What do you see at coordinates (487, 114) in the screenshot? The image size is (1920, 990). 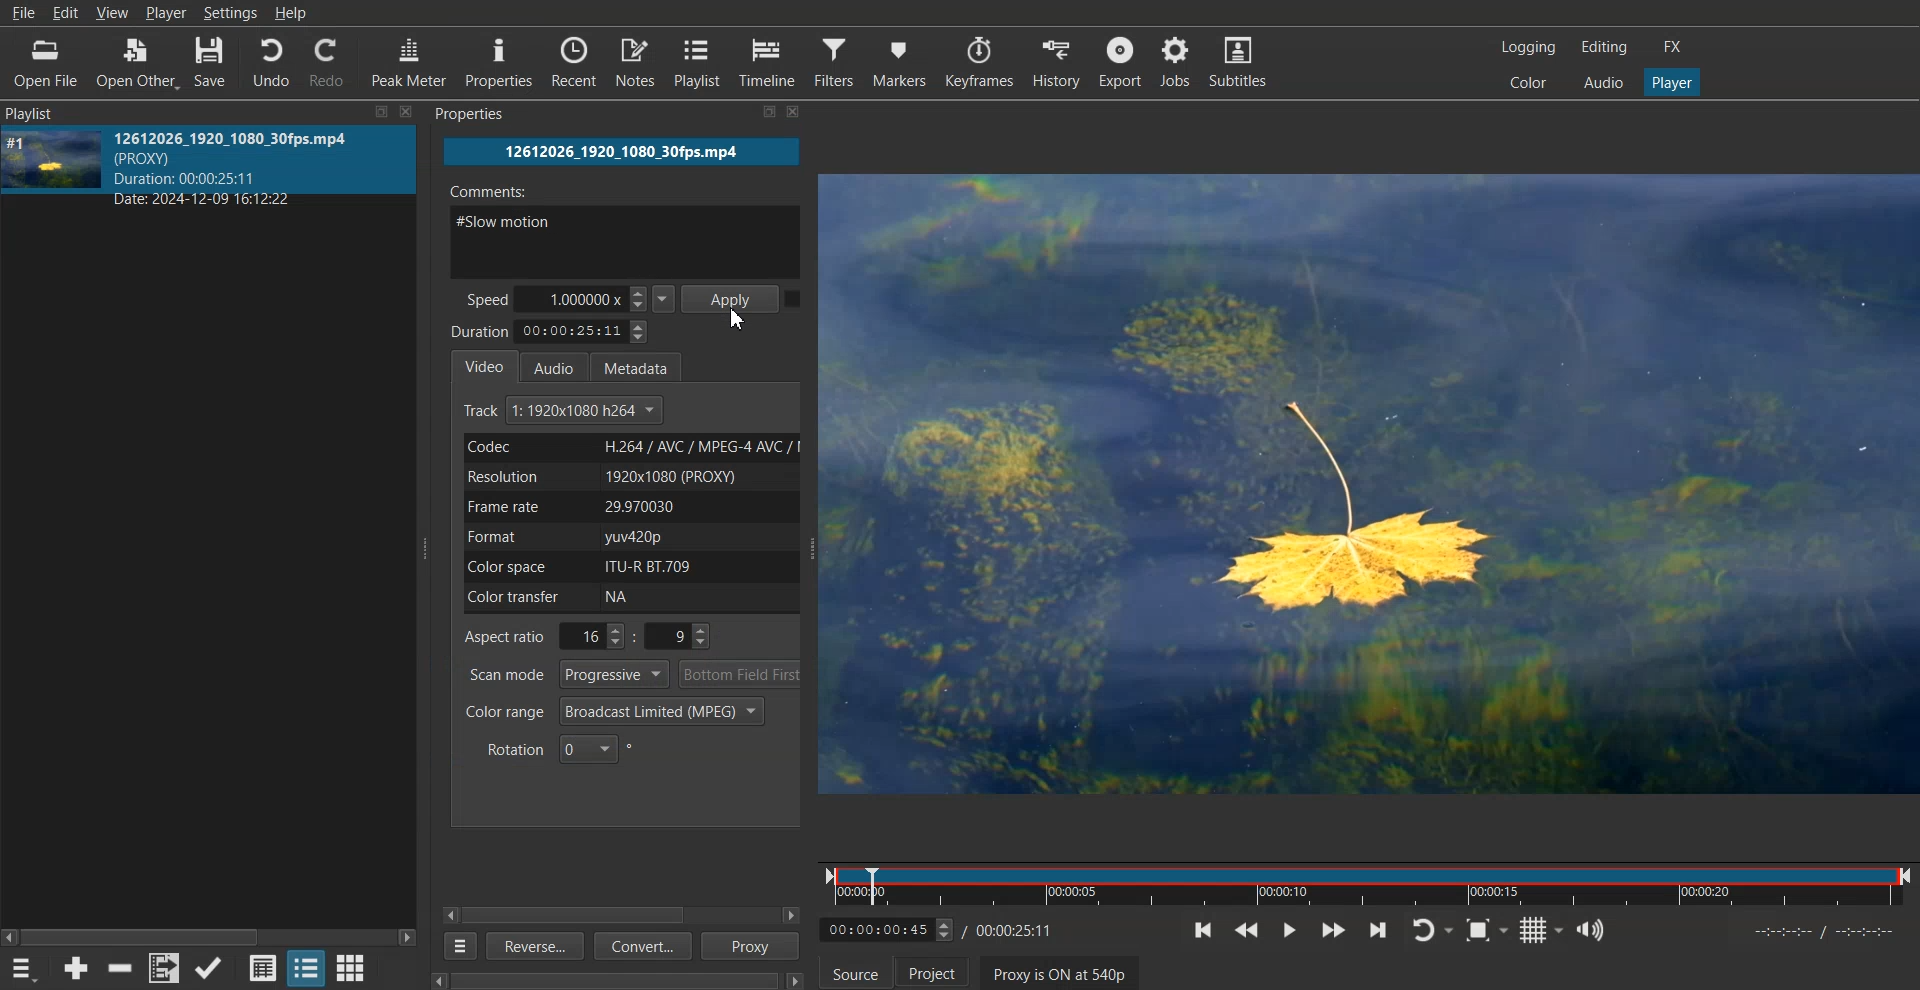 I see `Properties Panel` at bounding box center [487, 114].